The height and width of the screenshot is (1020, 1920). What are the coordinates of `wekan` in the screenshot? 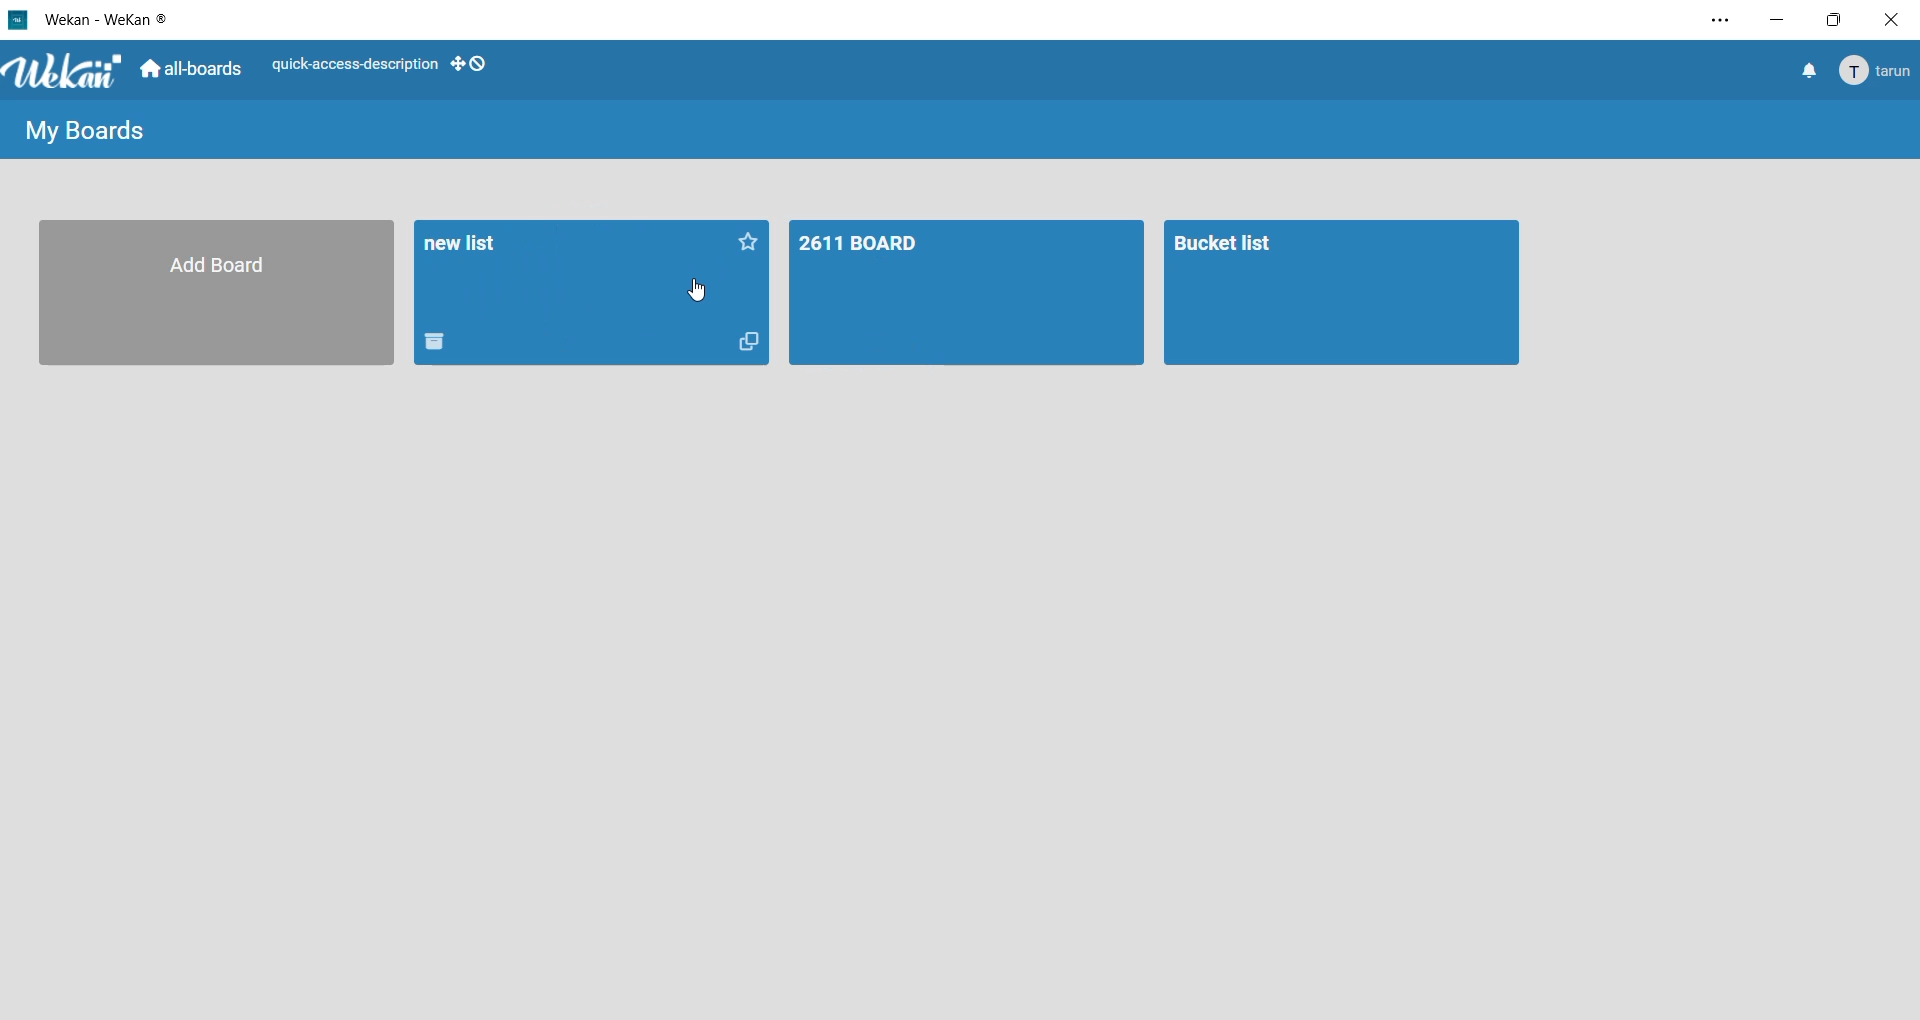 It's located at (68, 73).